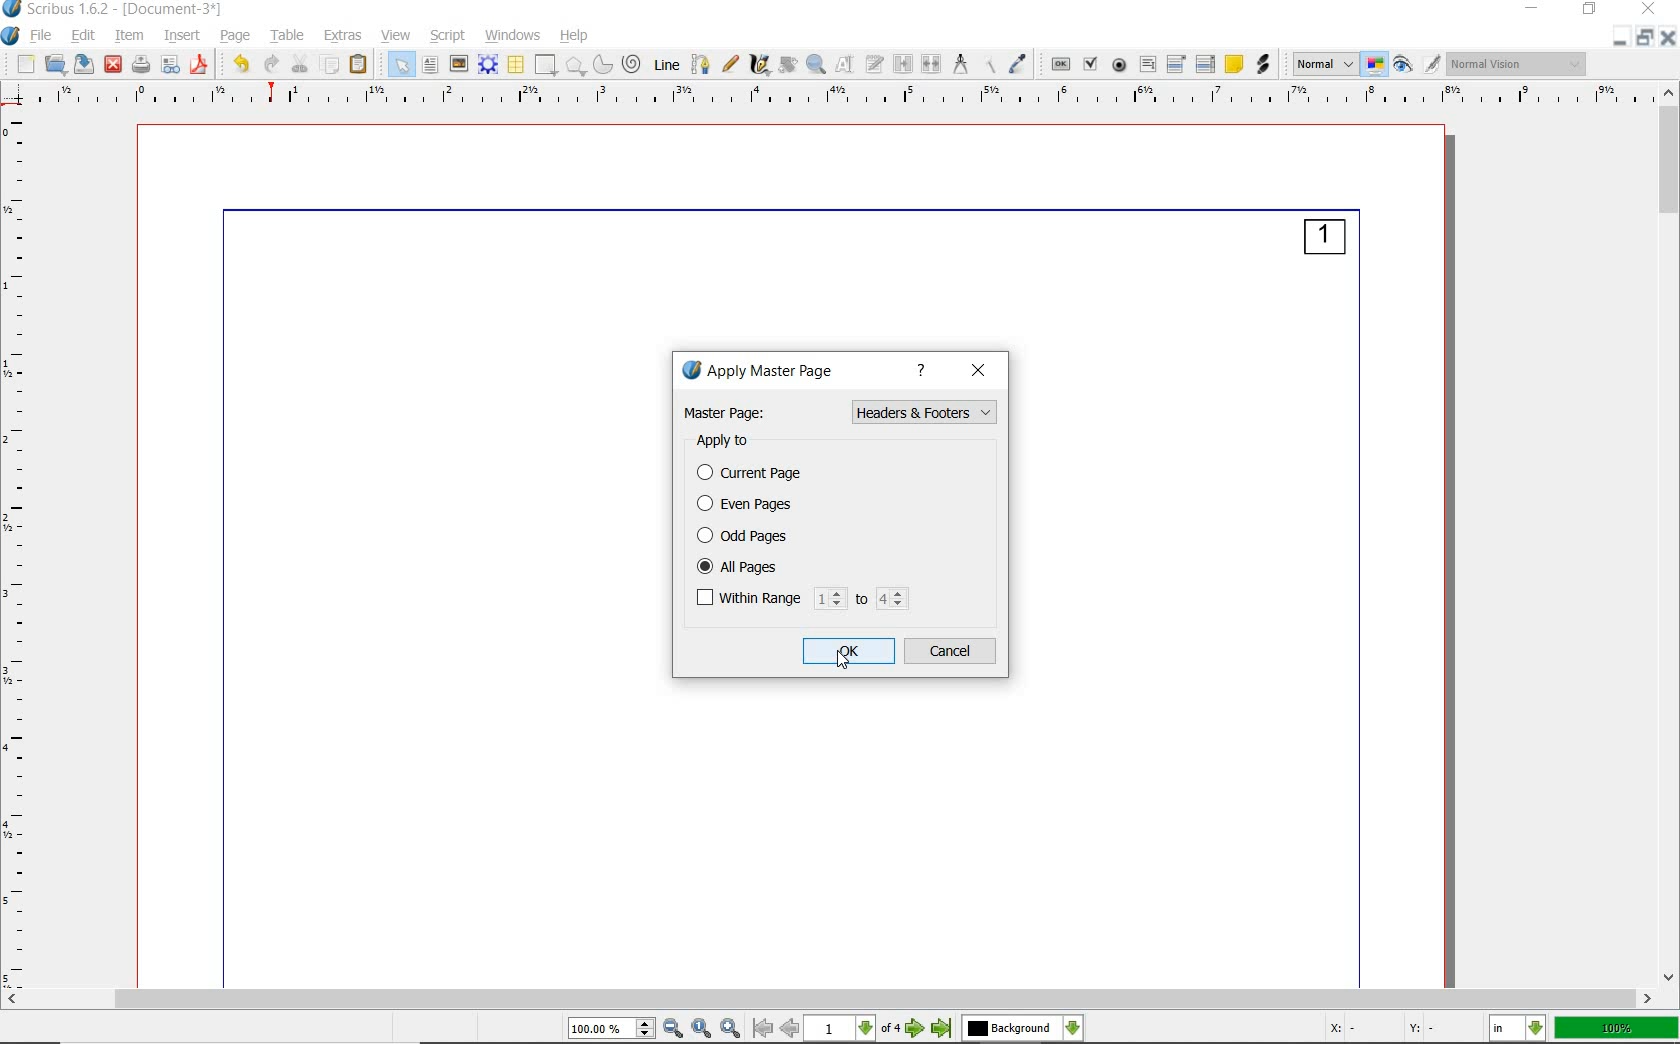 Image resolution: width=1680 pixels, height=1044 pixels. Describe the element at coordinates (300, 64) in the screenshot. I see `cut` at that location.